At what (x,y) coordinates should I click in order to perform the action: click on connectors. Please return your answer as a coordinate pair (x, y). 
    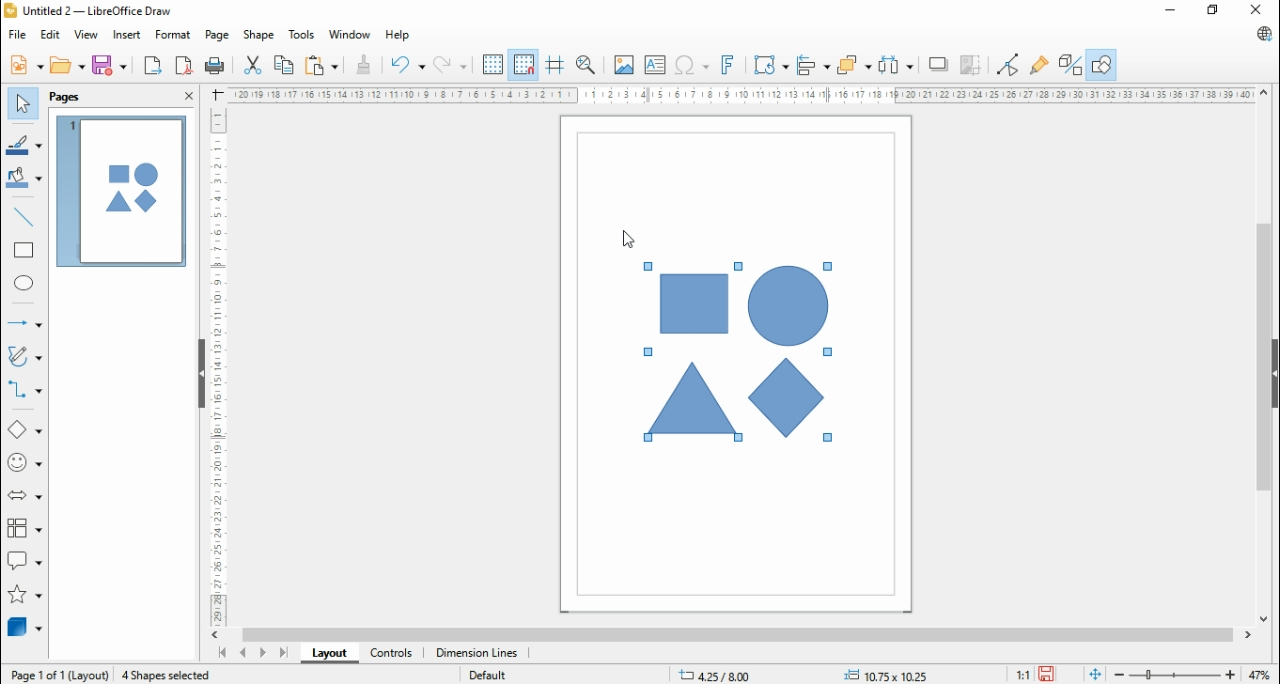
    Looking at the image, I should click on (24, 390).